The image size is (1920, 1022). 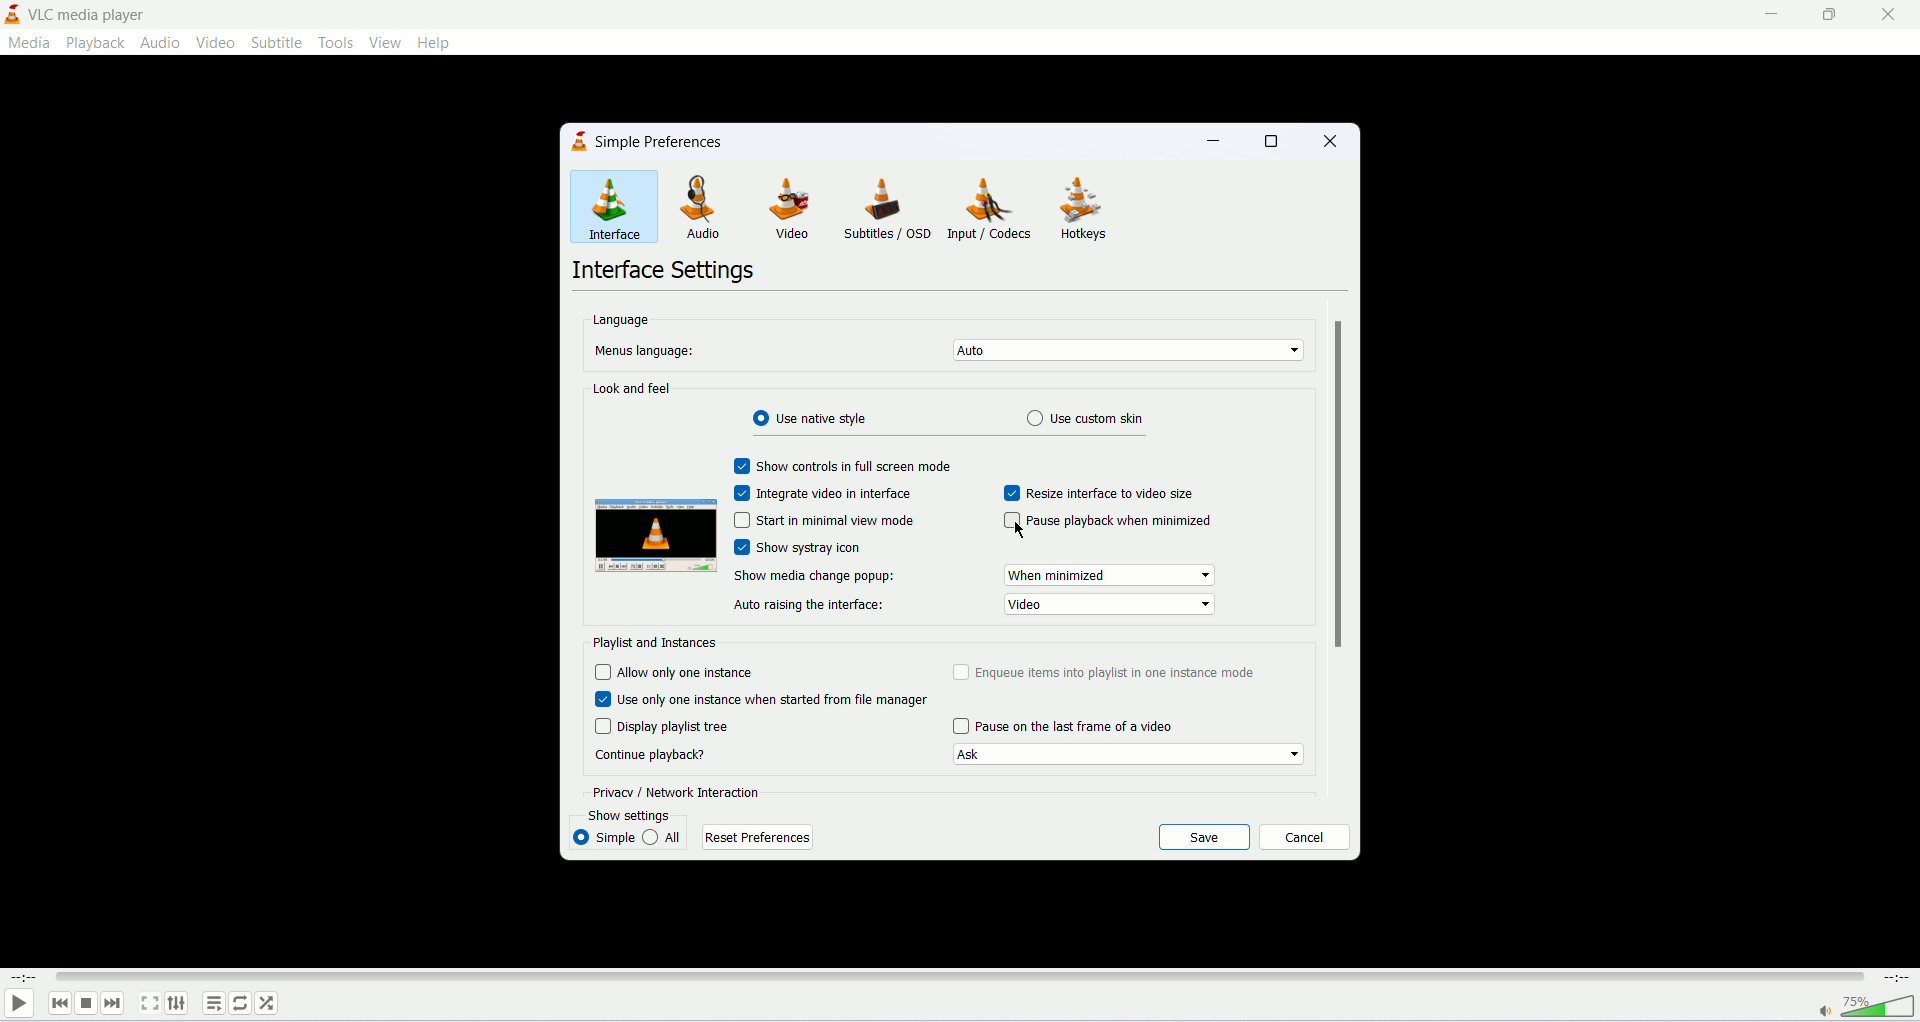 I want to click on shuffle, so click(x=269, y=1000).